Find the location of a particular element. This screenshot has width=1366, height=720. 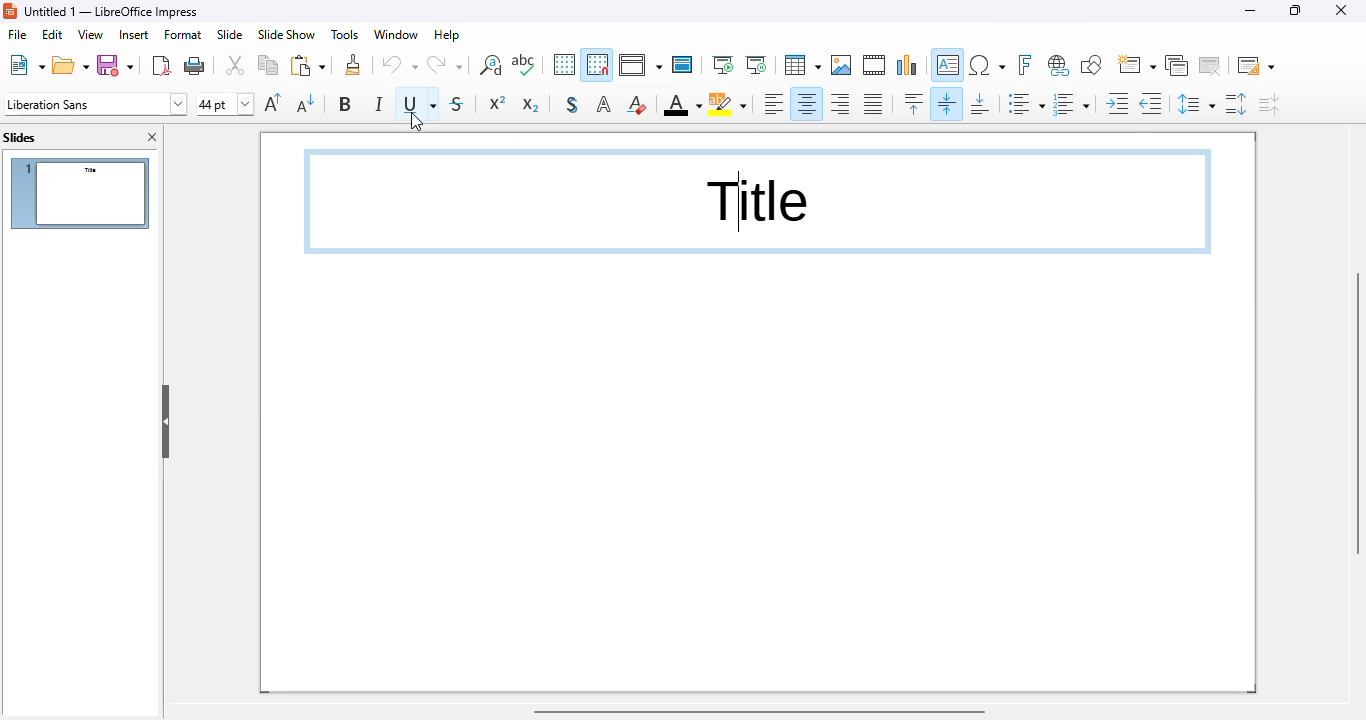

find and replace is located at coordinates (491, 65).